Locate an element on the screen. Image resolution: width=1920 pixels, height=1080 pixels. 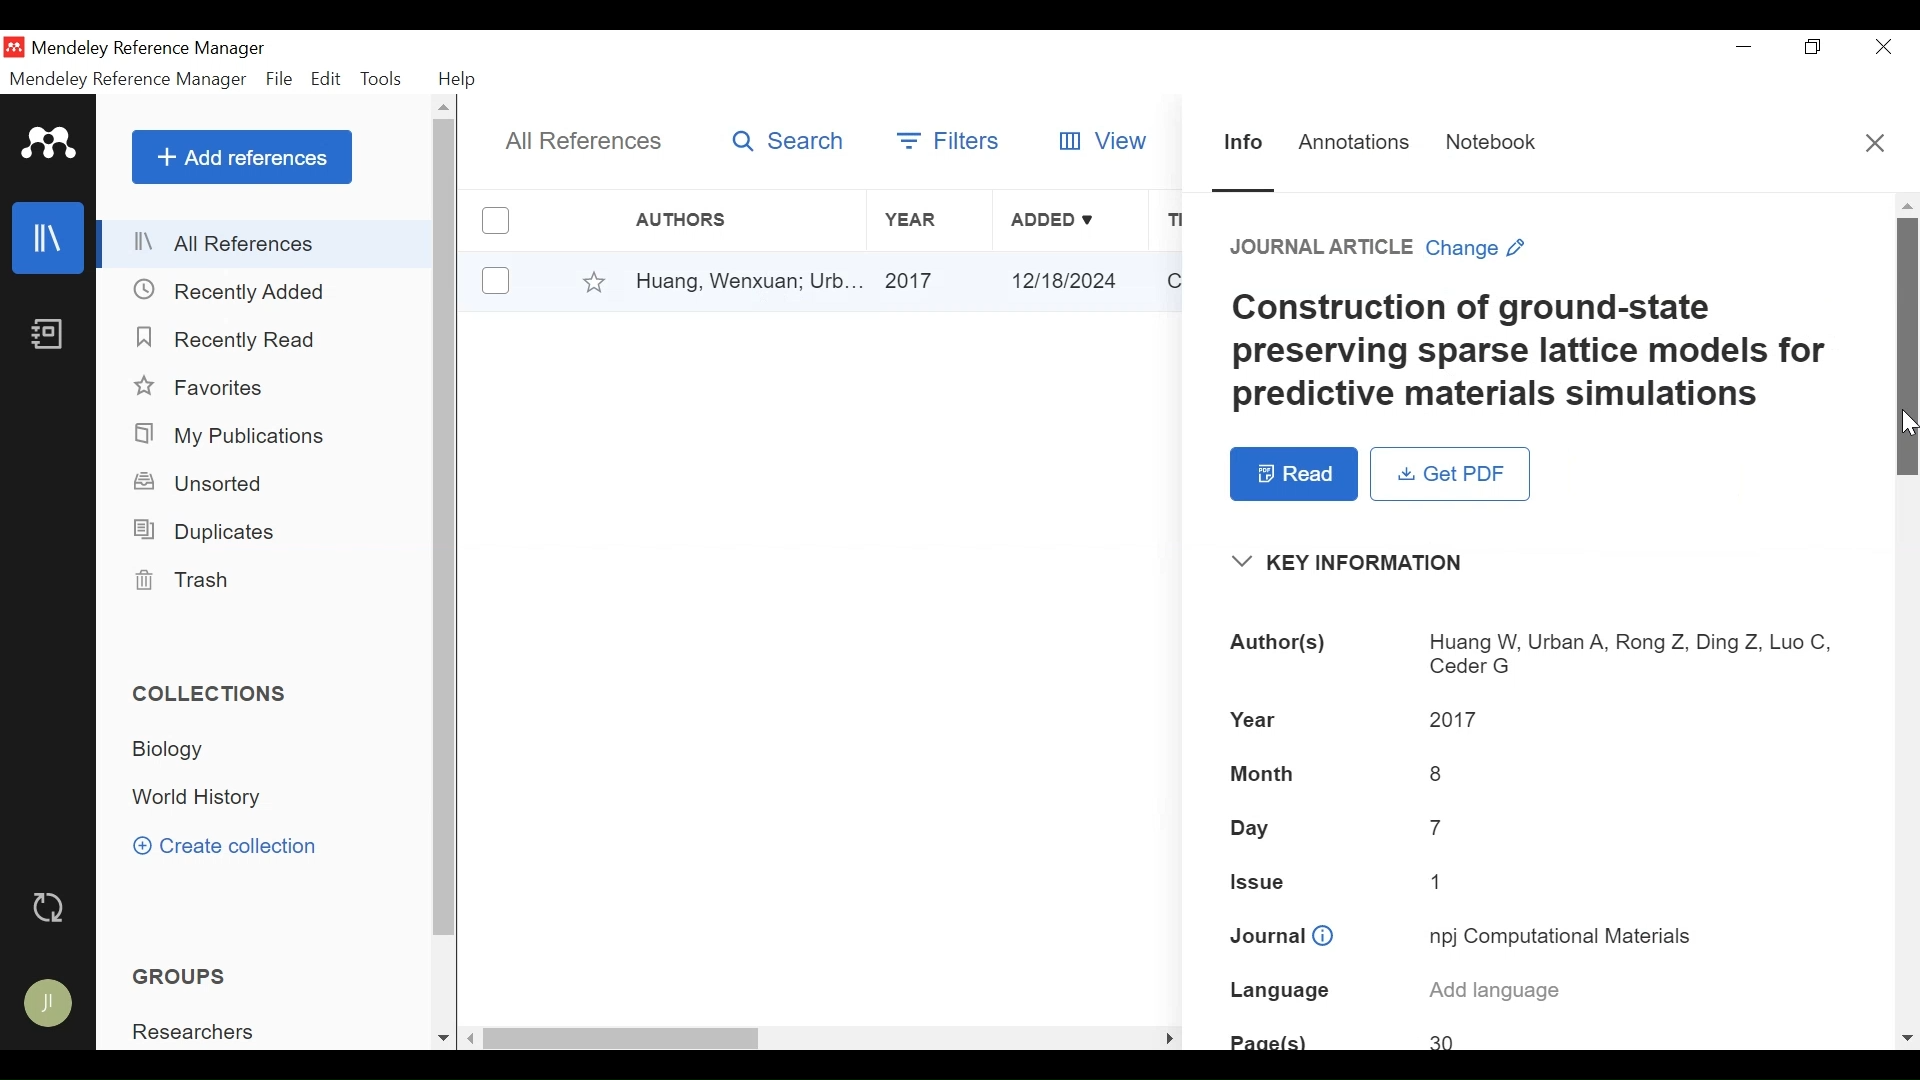
Month is located at coordinates (1265, 775).